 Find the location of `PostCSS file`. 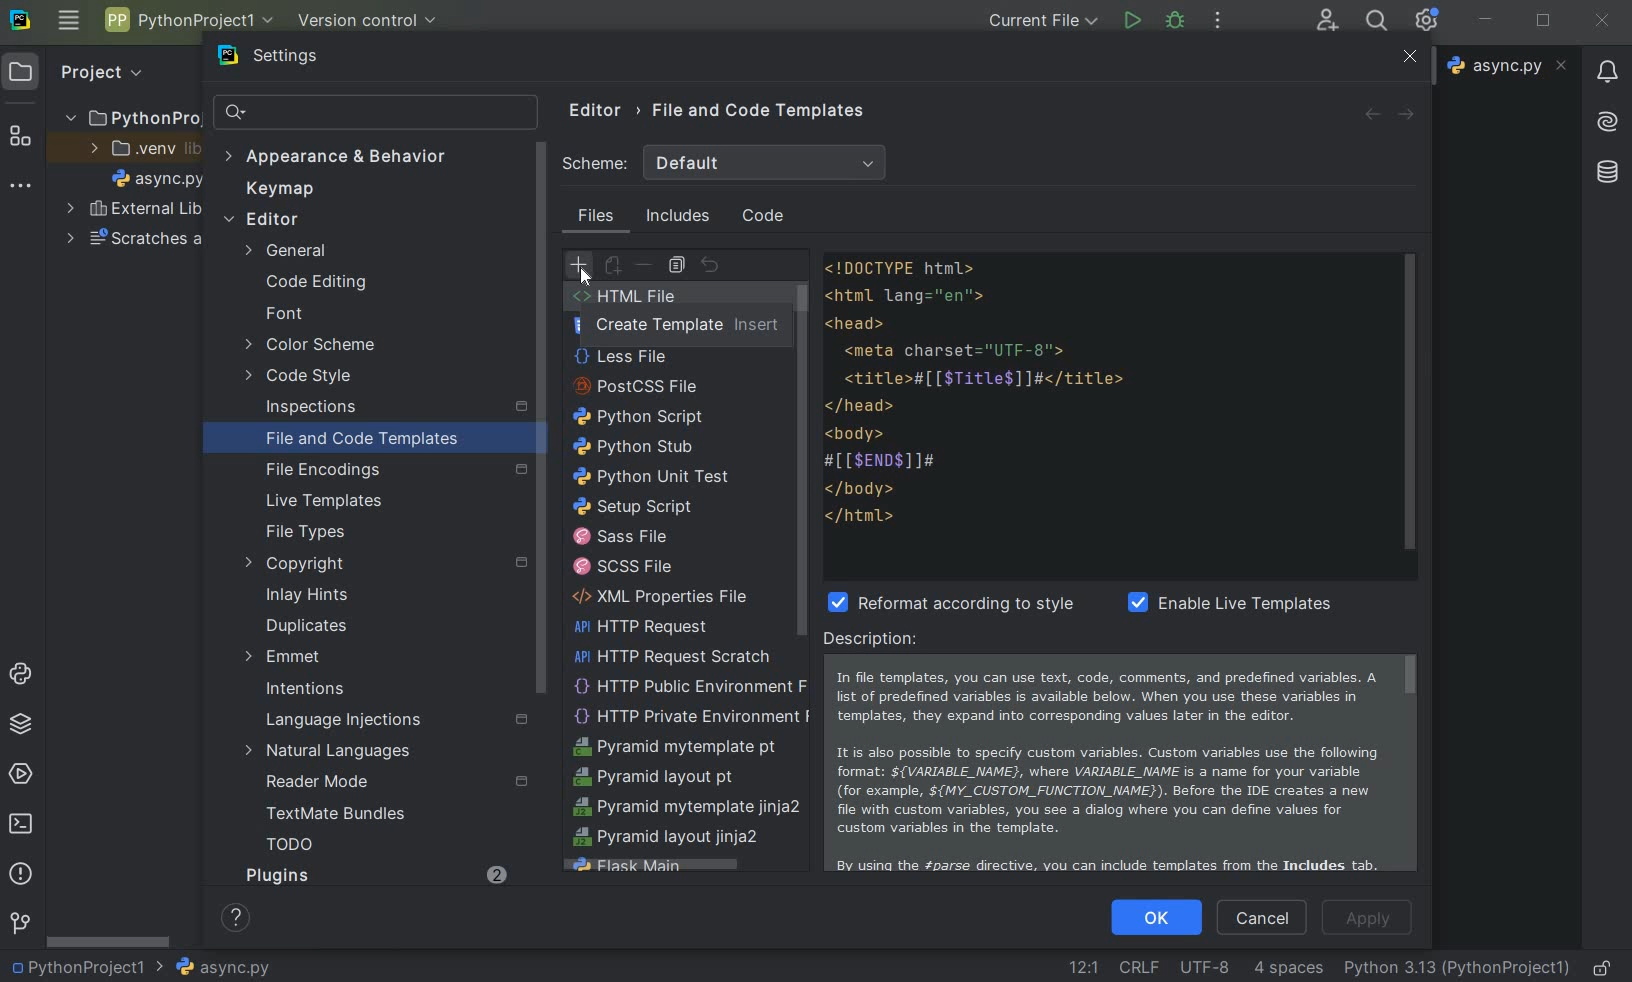

PostCSS file is located at coordinates (636, 387).